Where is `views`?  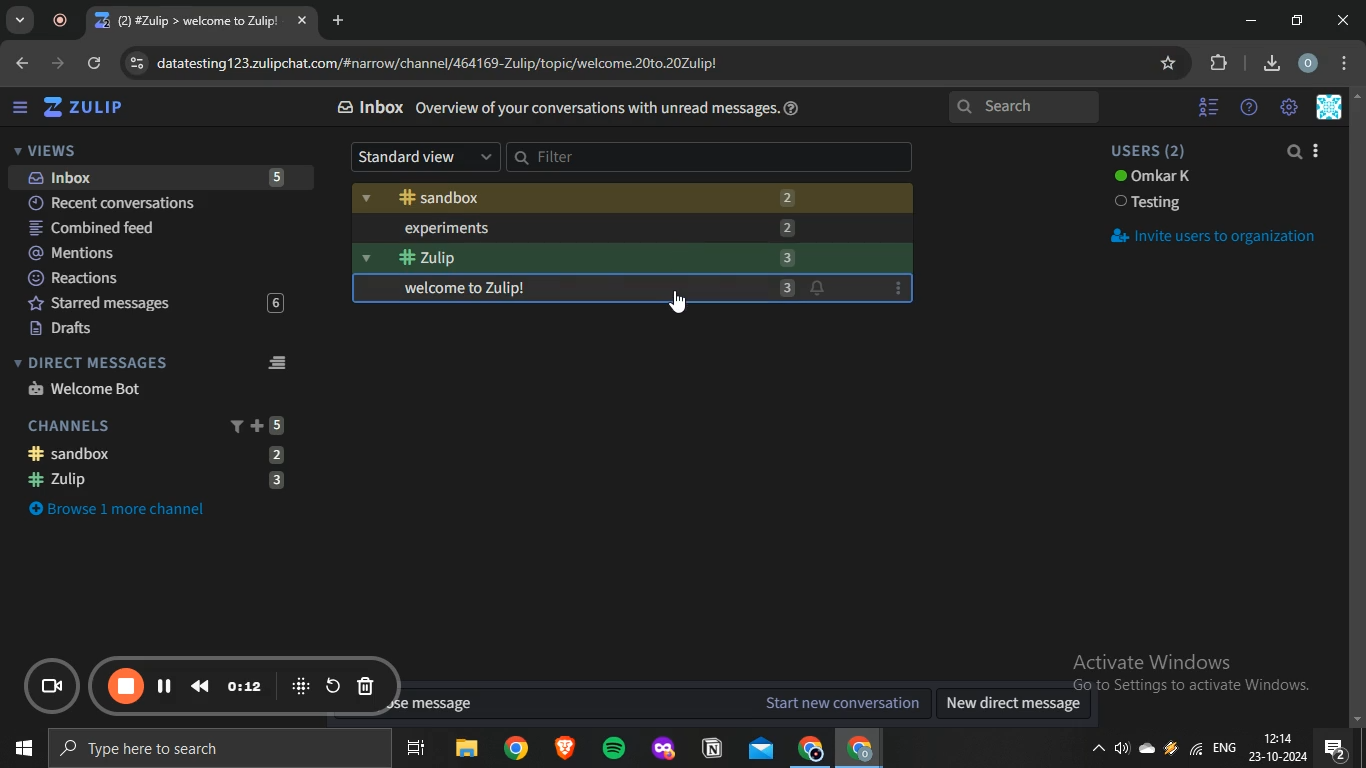 views is located at coordinates (45, 150).